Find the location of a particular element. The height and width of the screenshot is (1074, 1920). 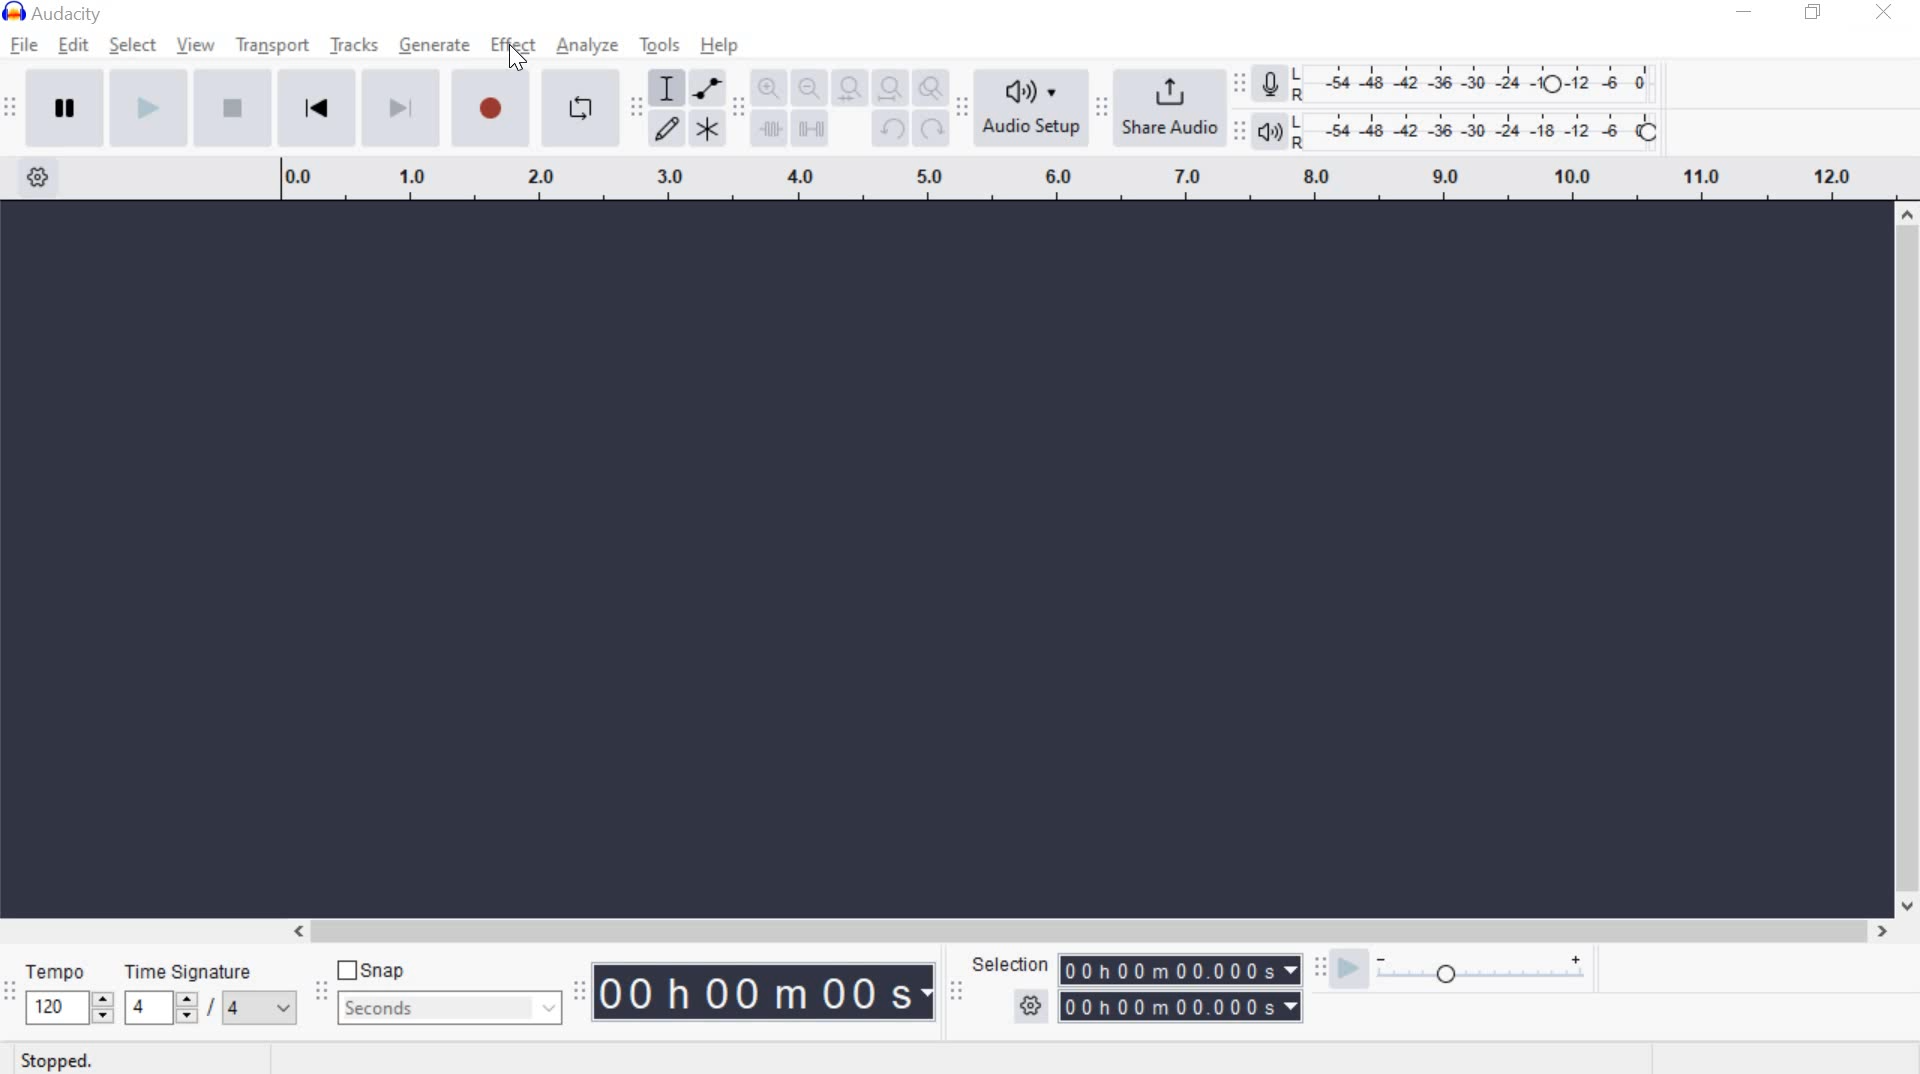

close is located at coordinates (1888, 14).